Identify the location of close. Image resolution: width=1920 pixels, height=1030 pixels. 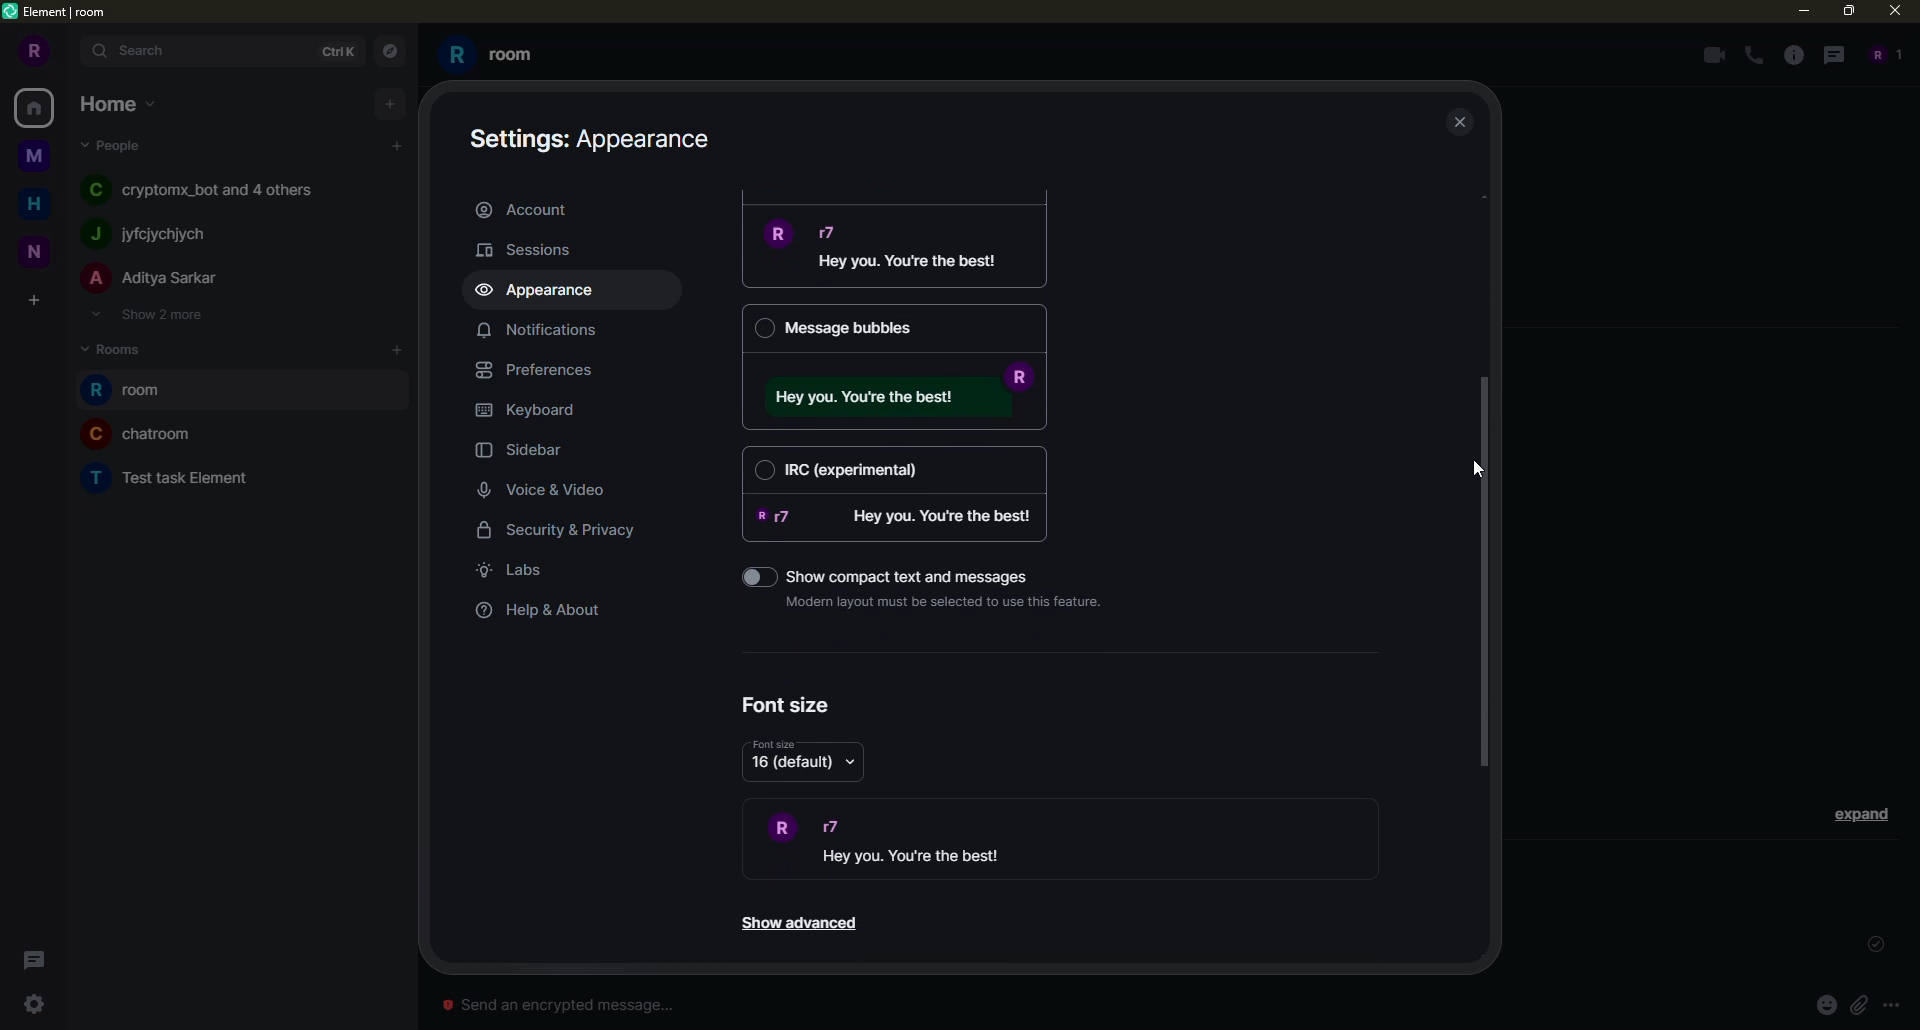
(1898, 10).